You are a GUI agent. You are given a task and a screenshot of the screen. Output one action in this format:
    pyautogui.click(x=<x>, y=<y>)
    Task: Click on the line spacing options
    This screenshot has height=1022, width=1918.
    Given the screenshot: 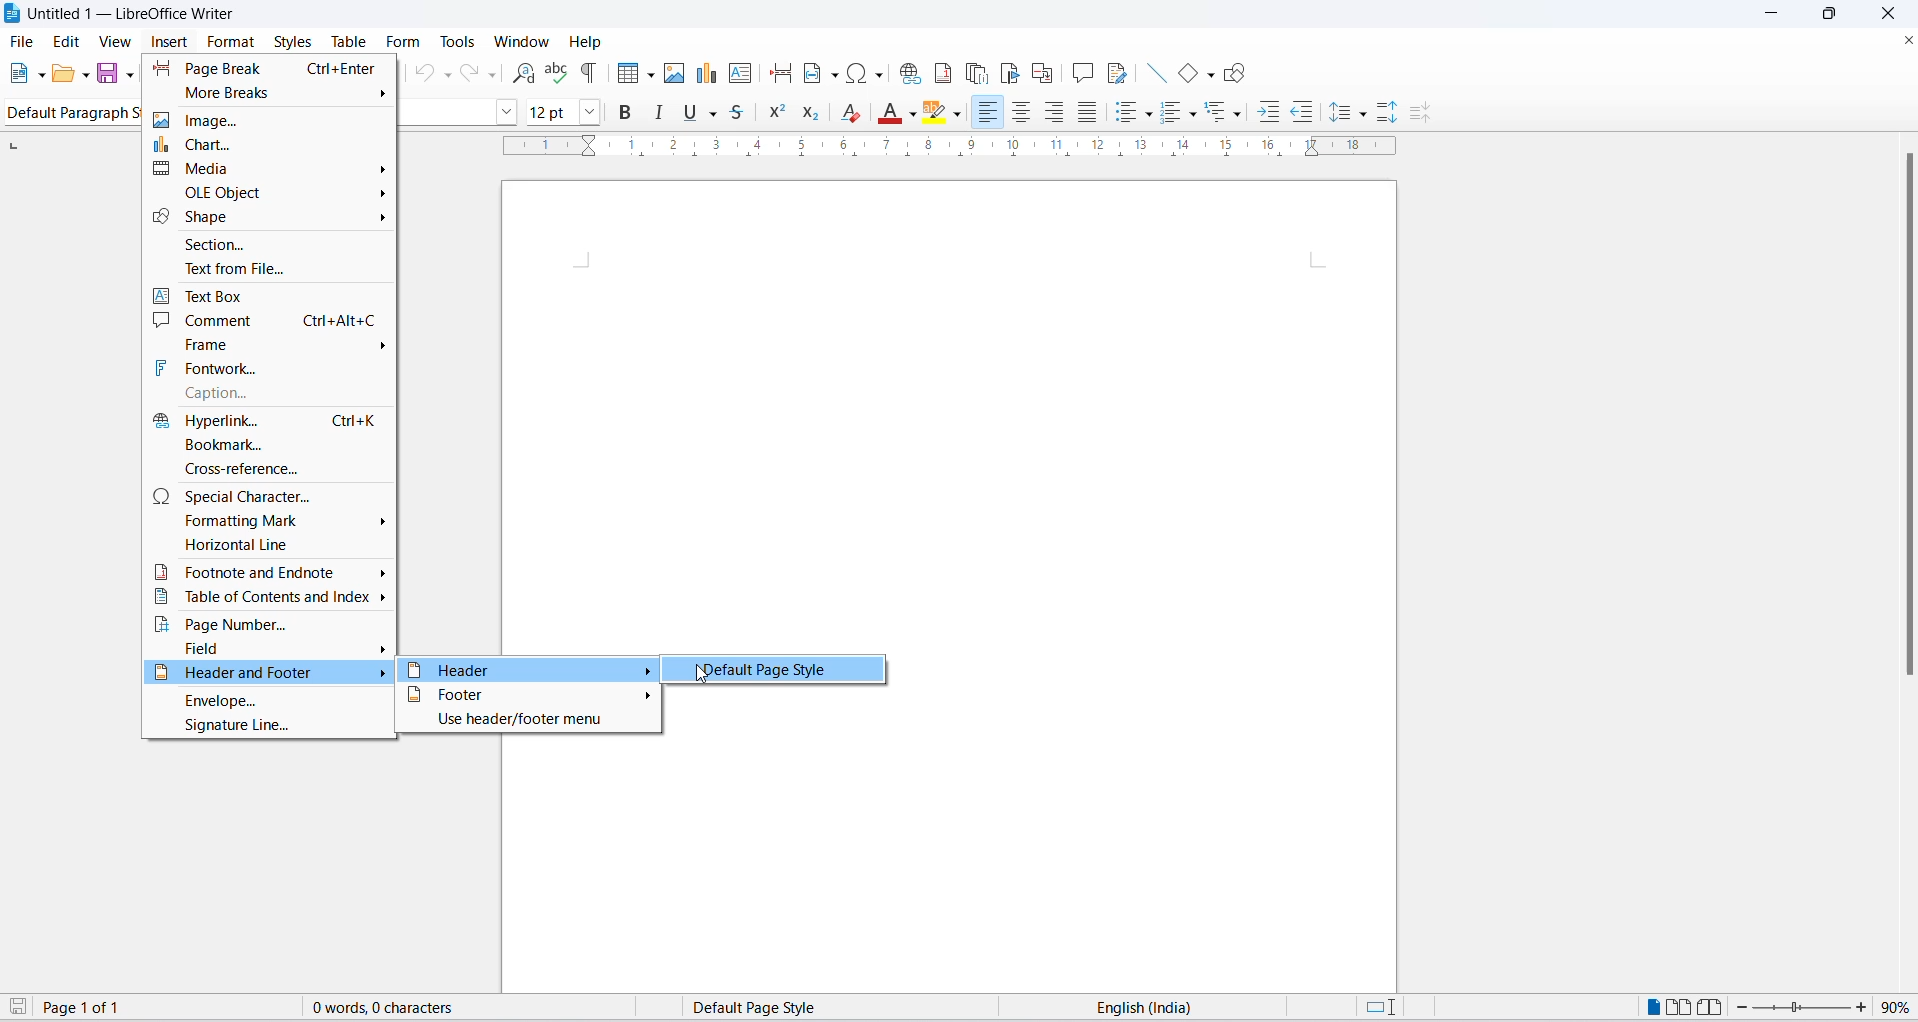 What is the action you would take?
    pyautogui.click(x=1366, y=118)
    